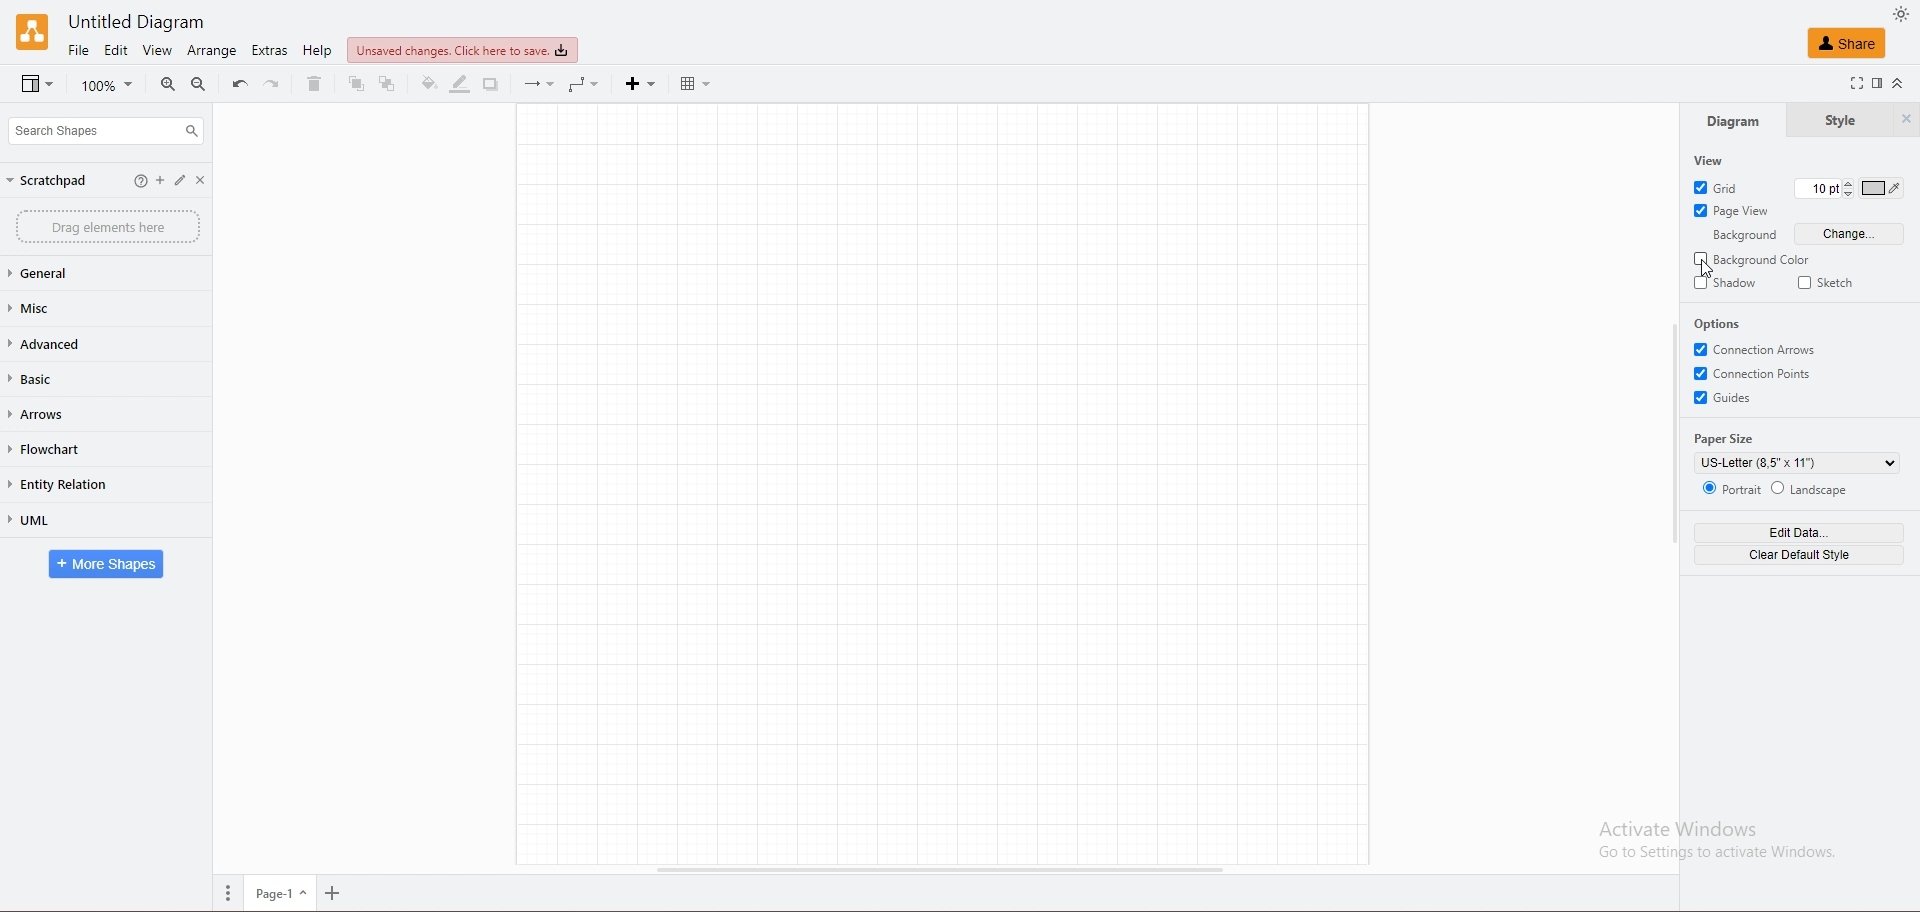 The width and height of the screenshot is (1920, 912). I want to click on portrait, so click(1731, 487).